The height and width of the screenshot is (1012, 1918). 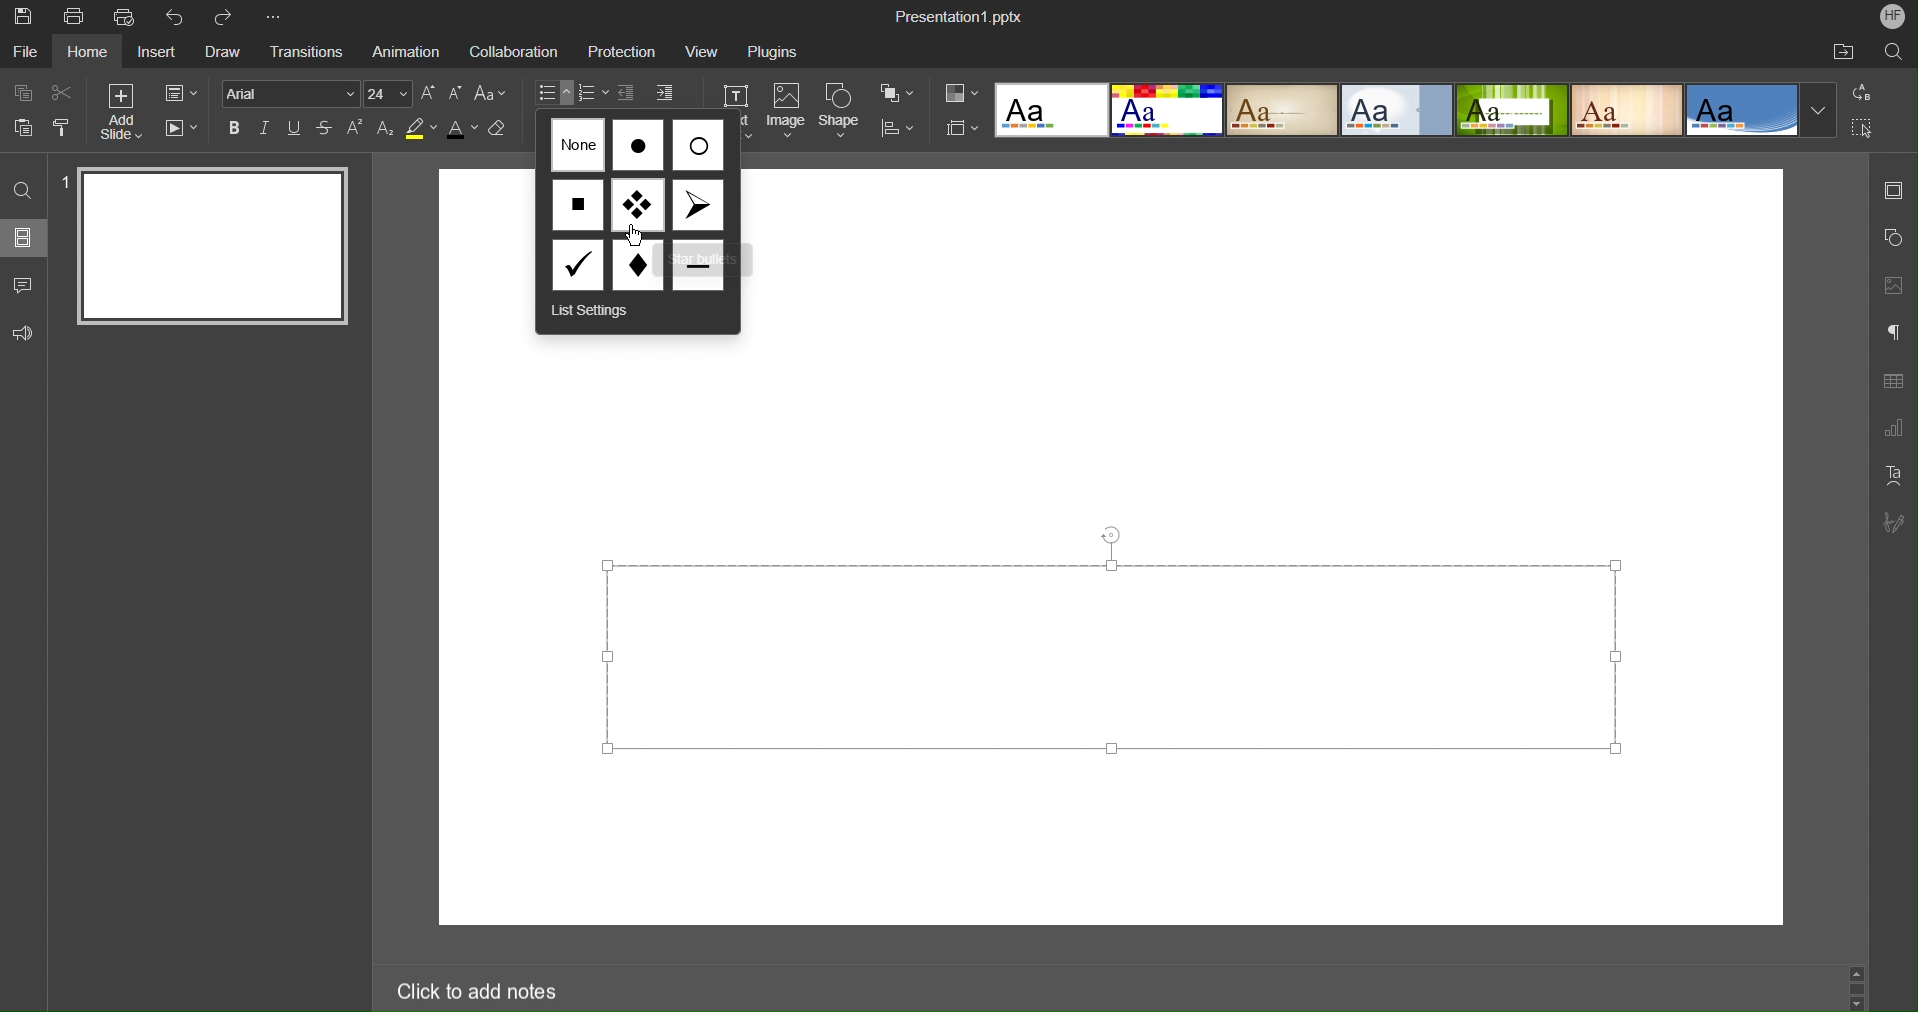 I want to click on View, so click(x=698, y=51).